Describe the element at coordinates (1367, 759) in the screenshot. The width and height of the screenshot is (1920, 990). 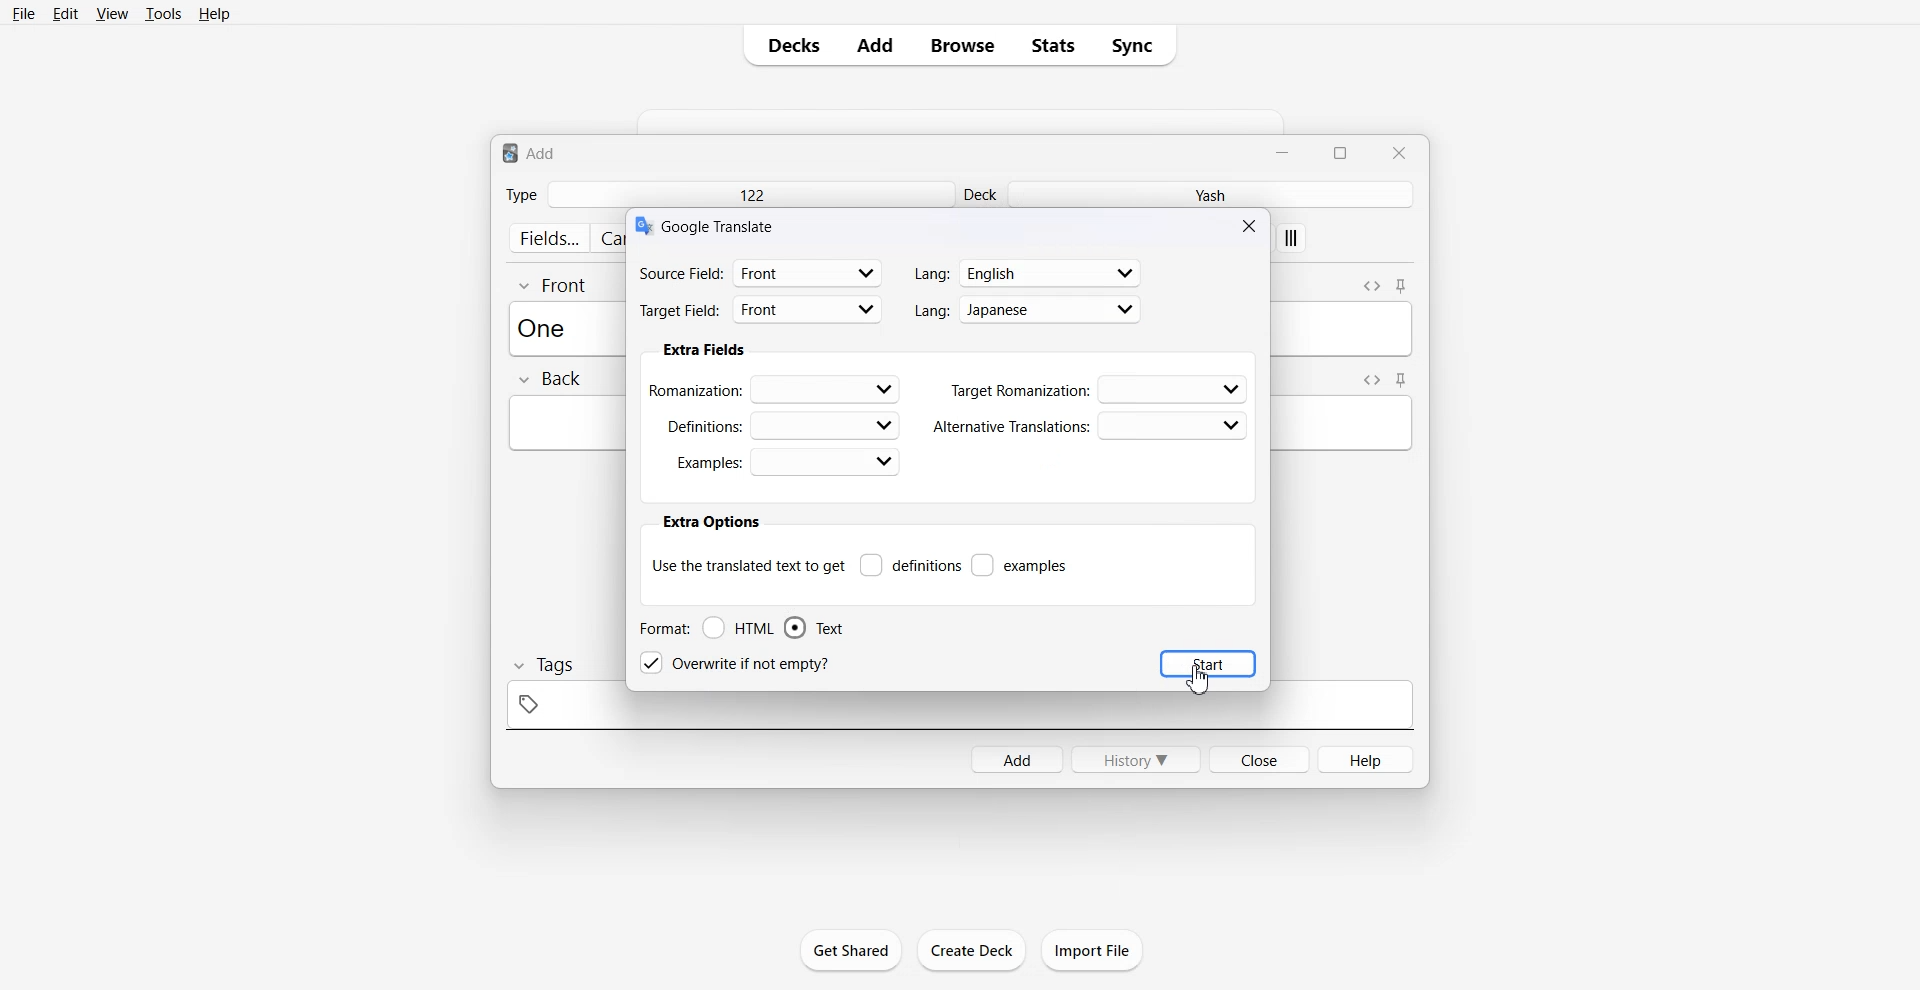
I see `Help` at that location.